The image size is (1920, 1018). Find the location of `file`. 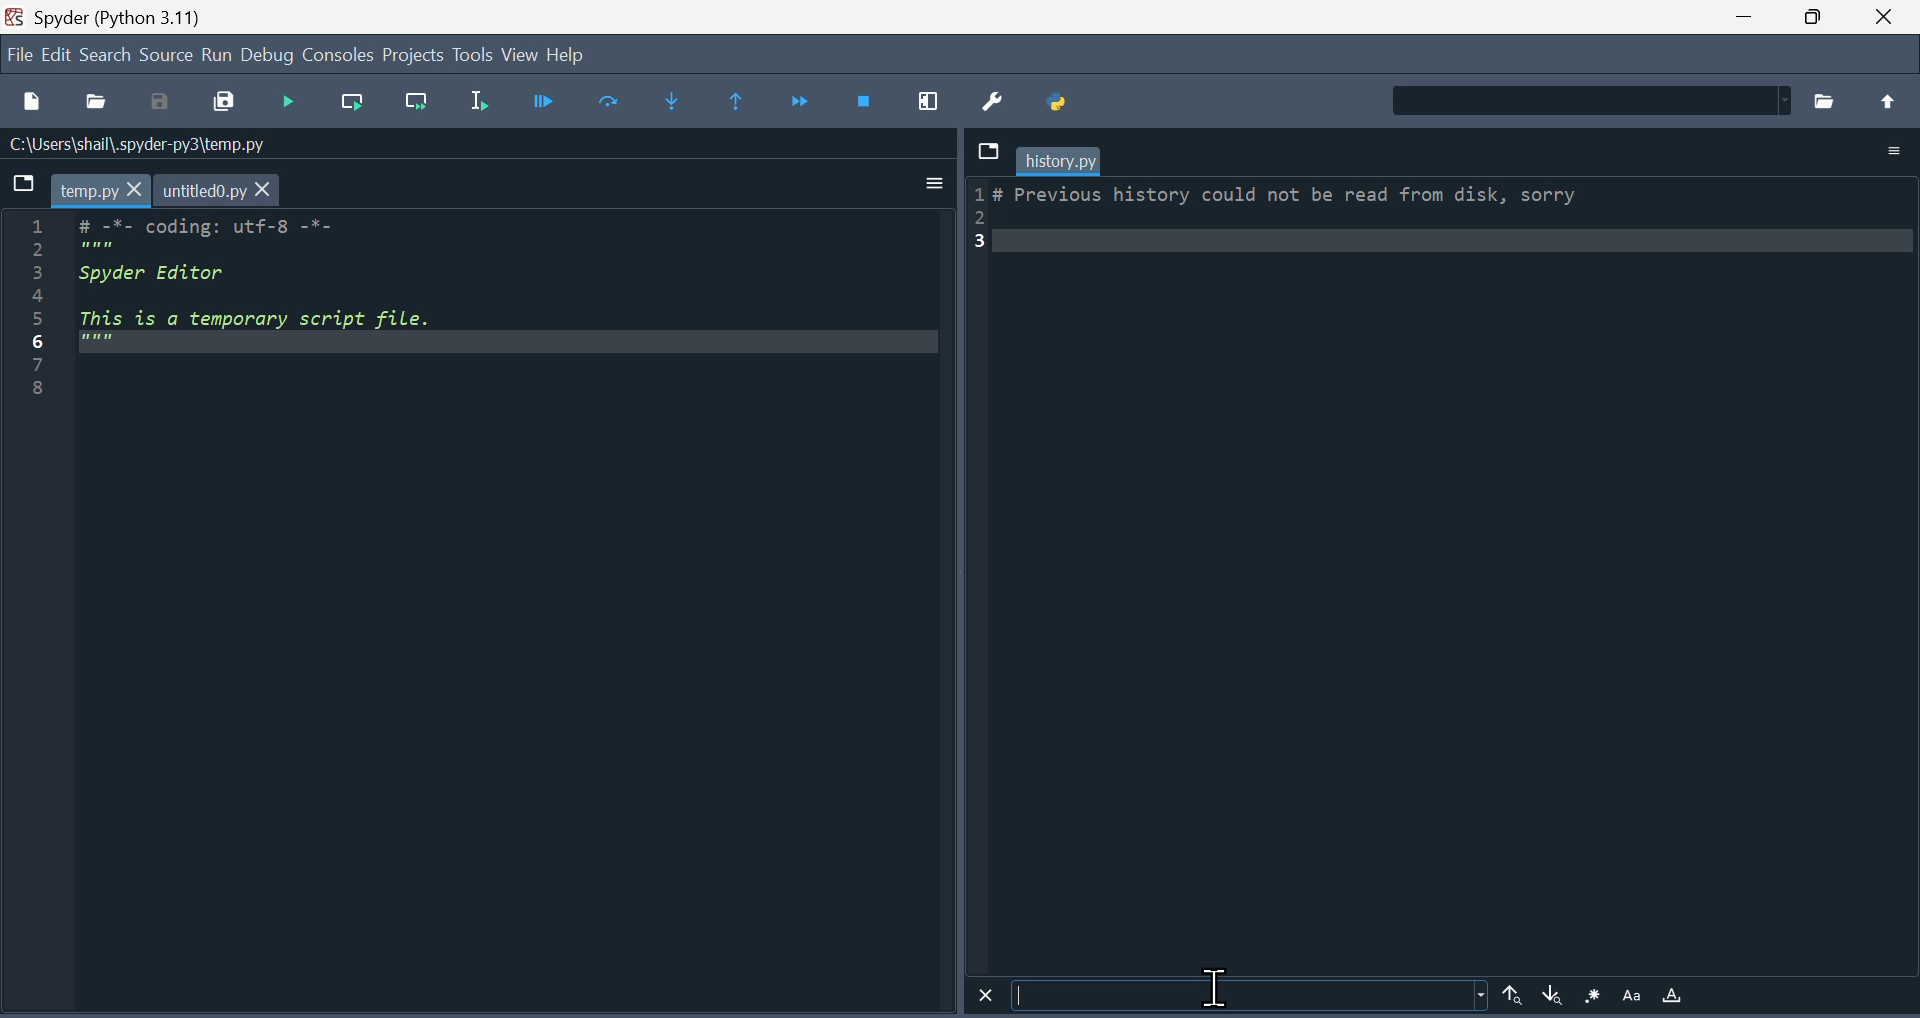

file is located at coordinates (19, 50).